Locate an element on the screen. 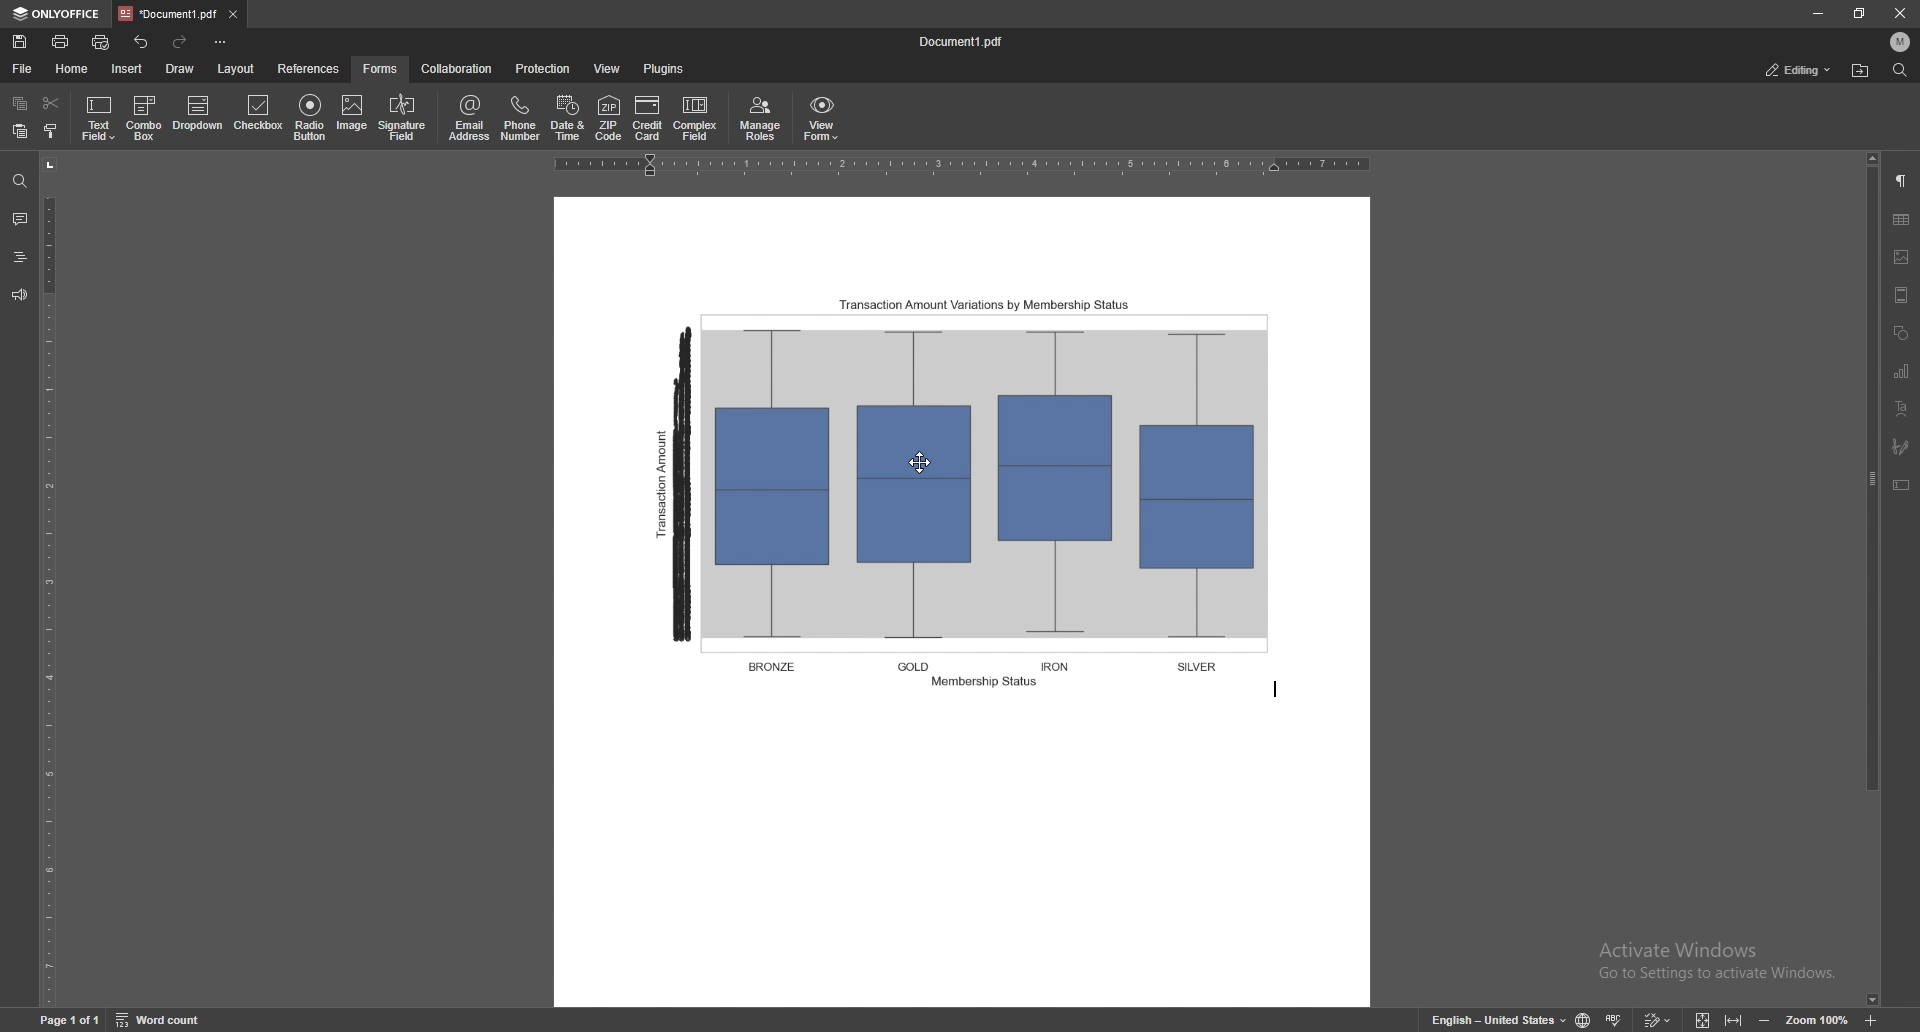  tab is located at coordinates (168, 14).